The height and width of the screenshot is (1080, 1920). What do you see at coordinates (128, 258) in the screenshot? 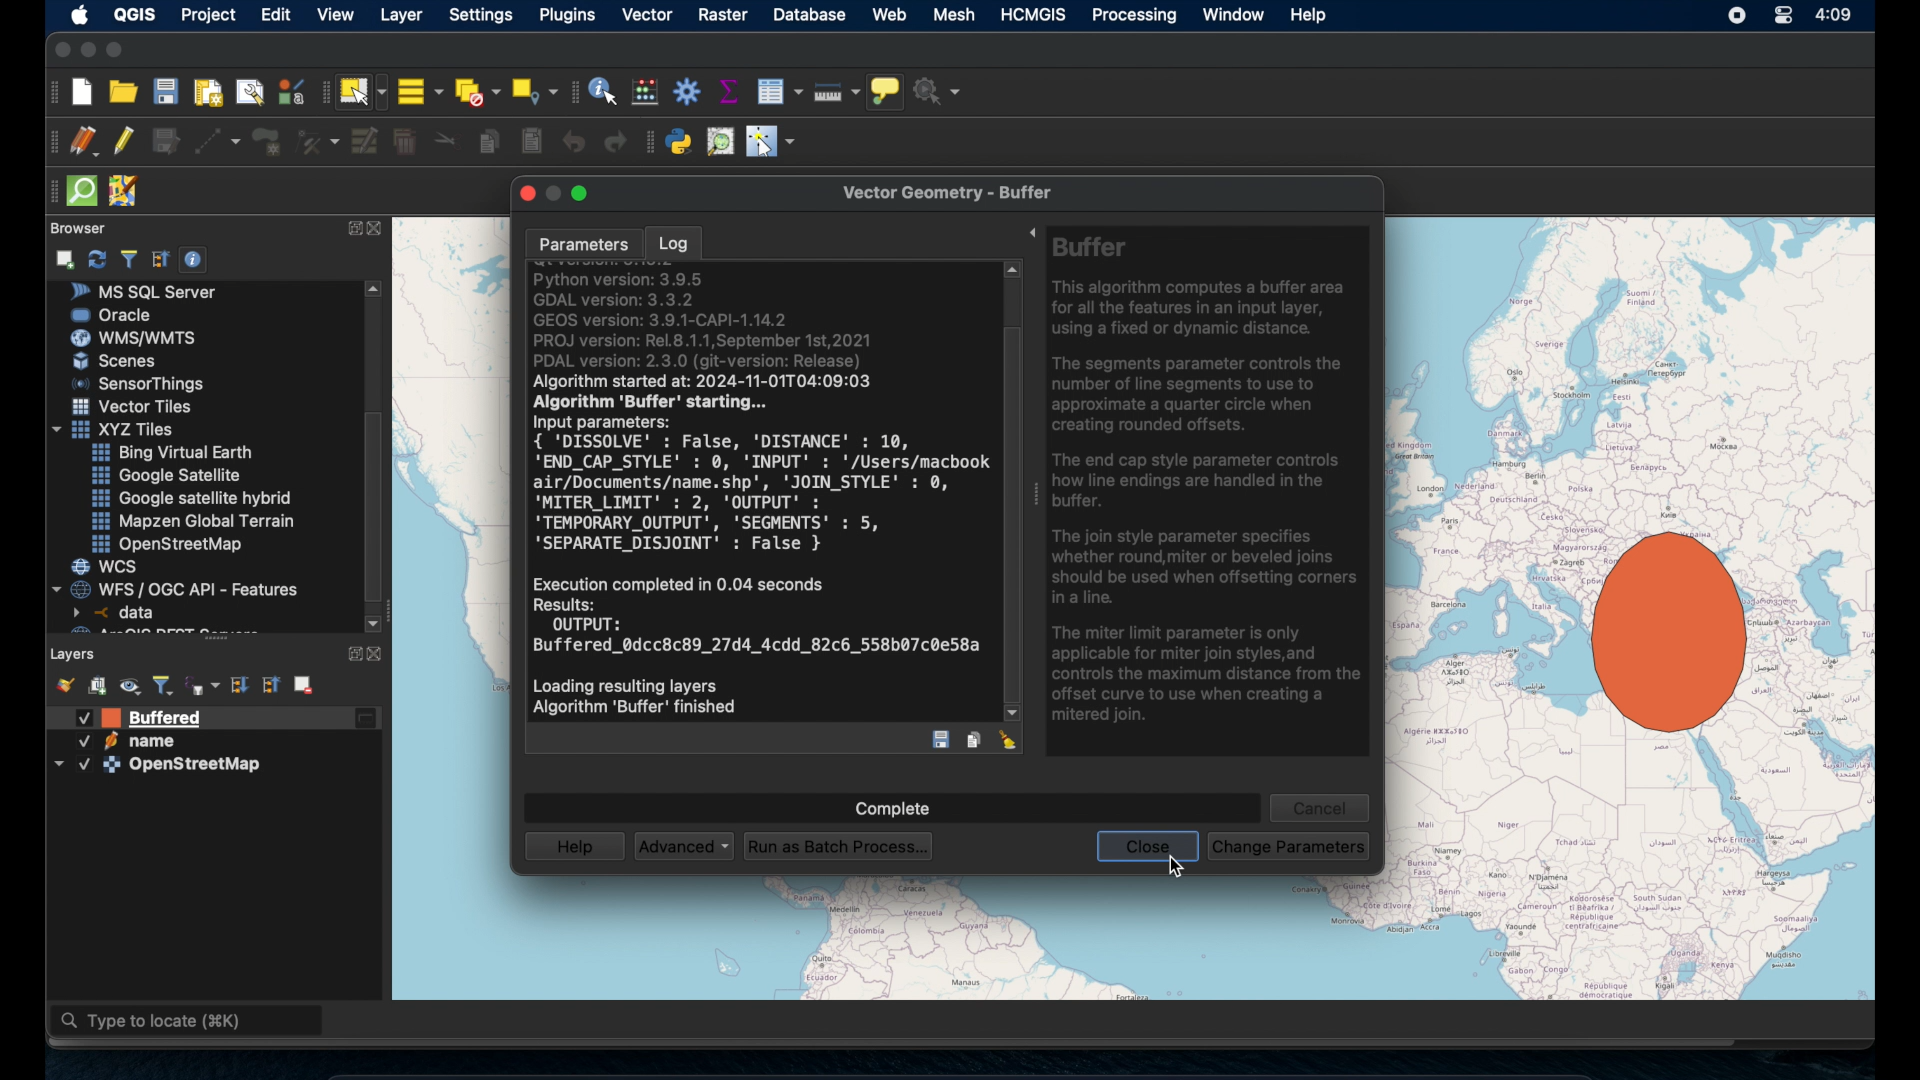
I see `filter browser` at bounding box center [128, 258].